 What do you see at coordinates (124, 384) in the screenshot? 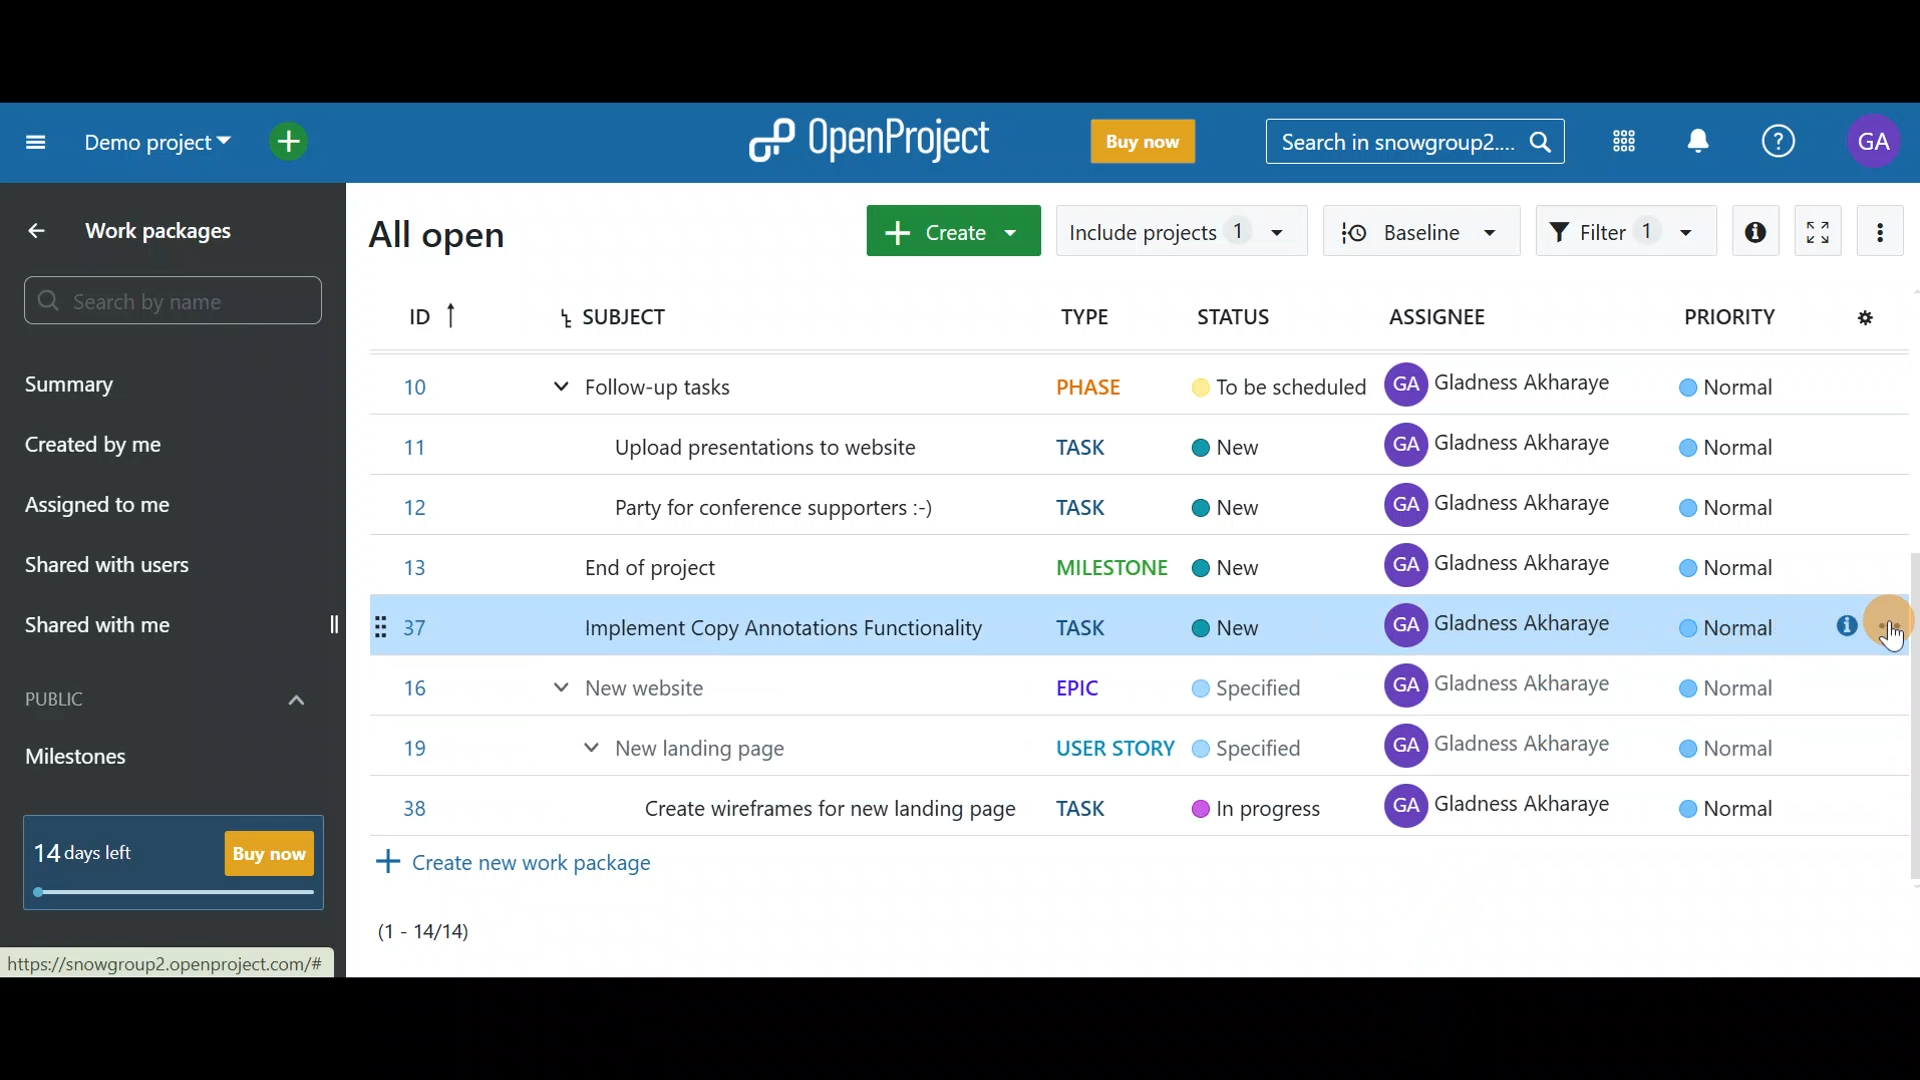
I see `Summary` at bounding box center [124, 384].